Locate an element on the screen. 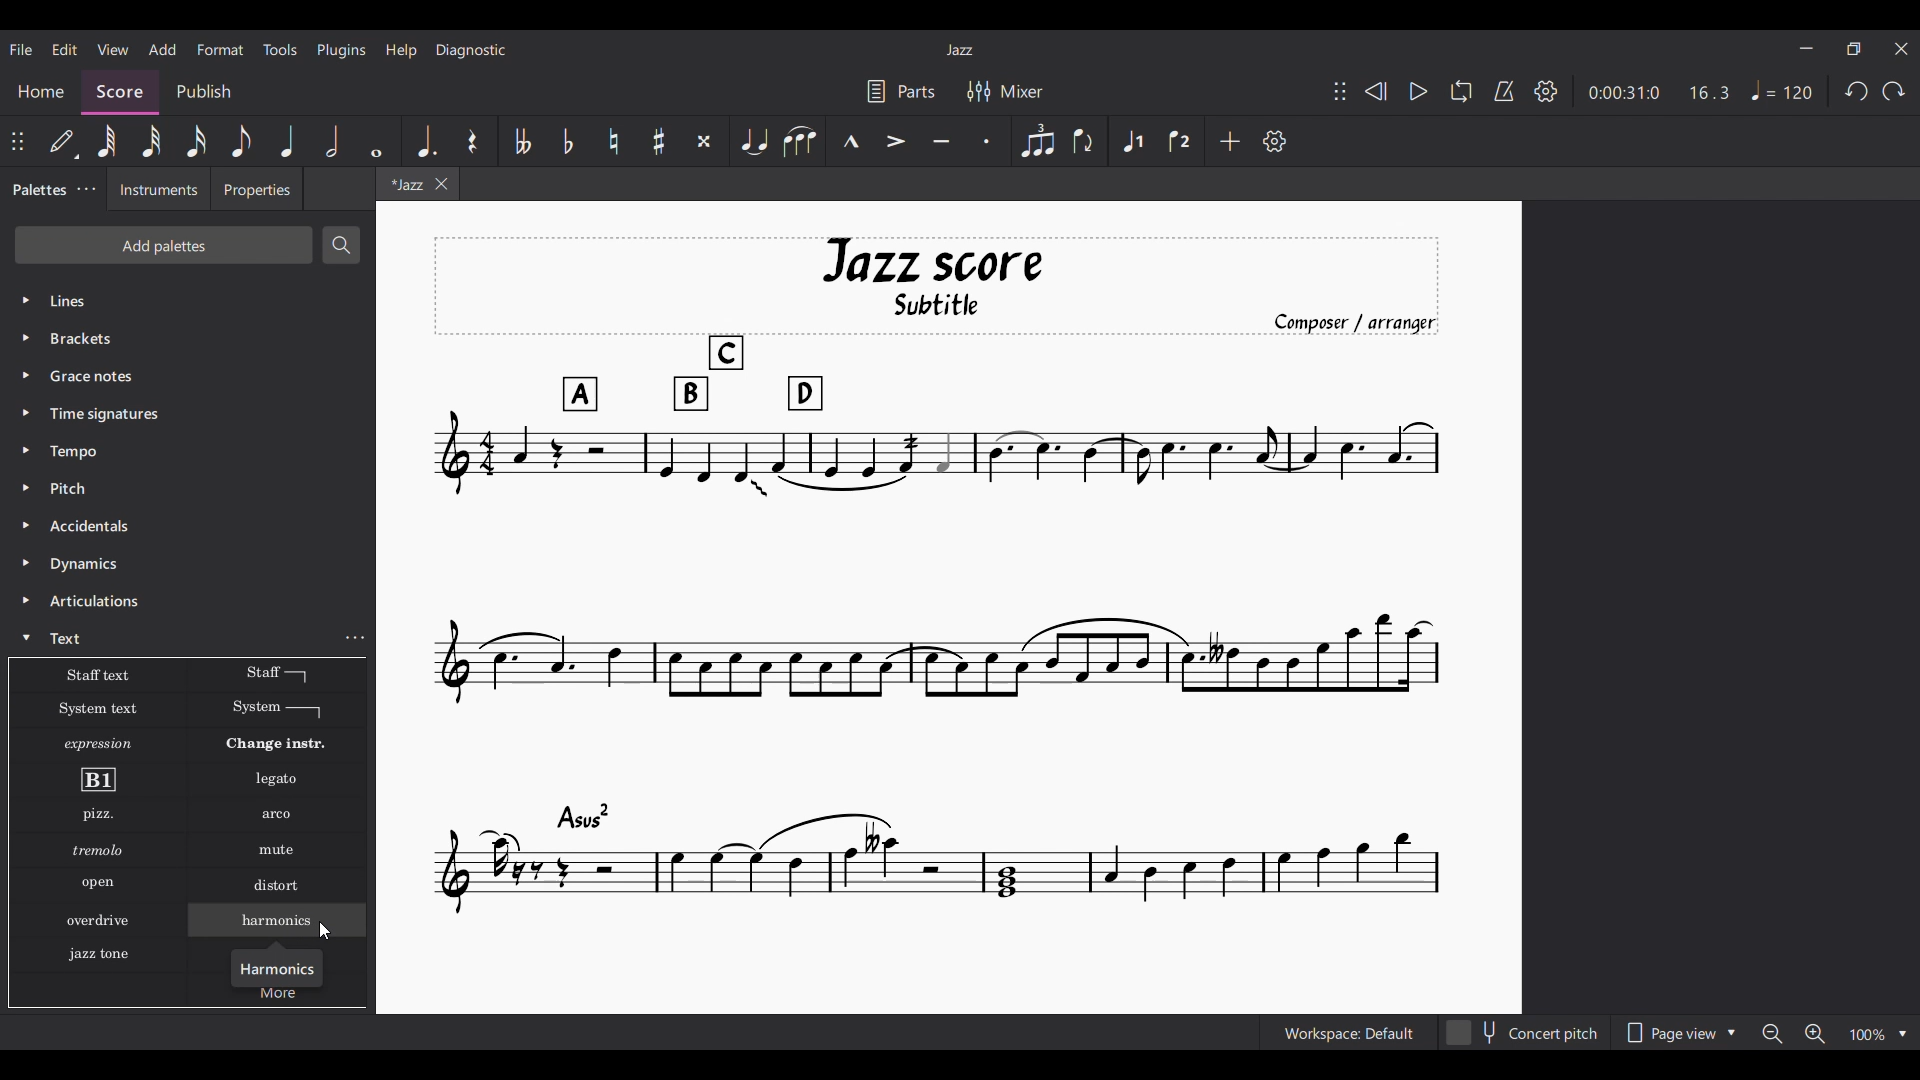 This screenshot has height=1080, width=1920. Tools menu is located at coordinates (281, 50).